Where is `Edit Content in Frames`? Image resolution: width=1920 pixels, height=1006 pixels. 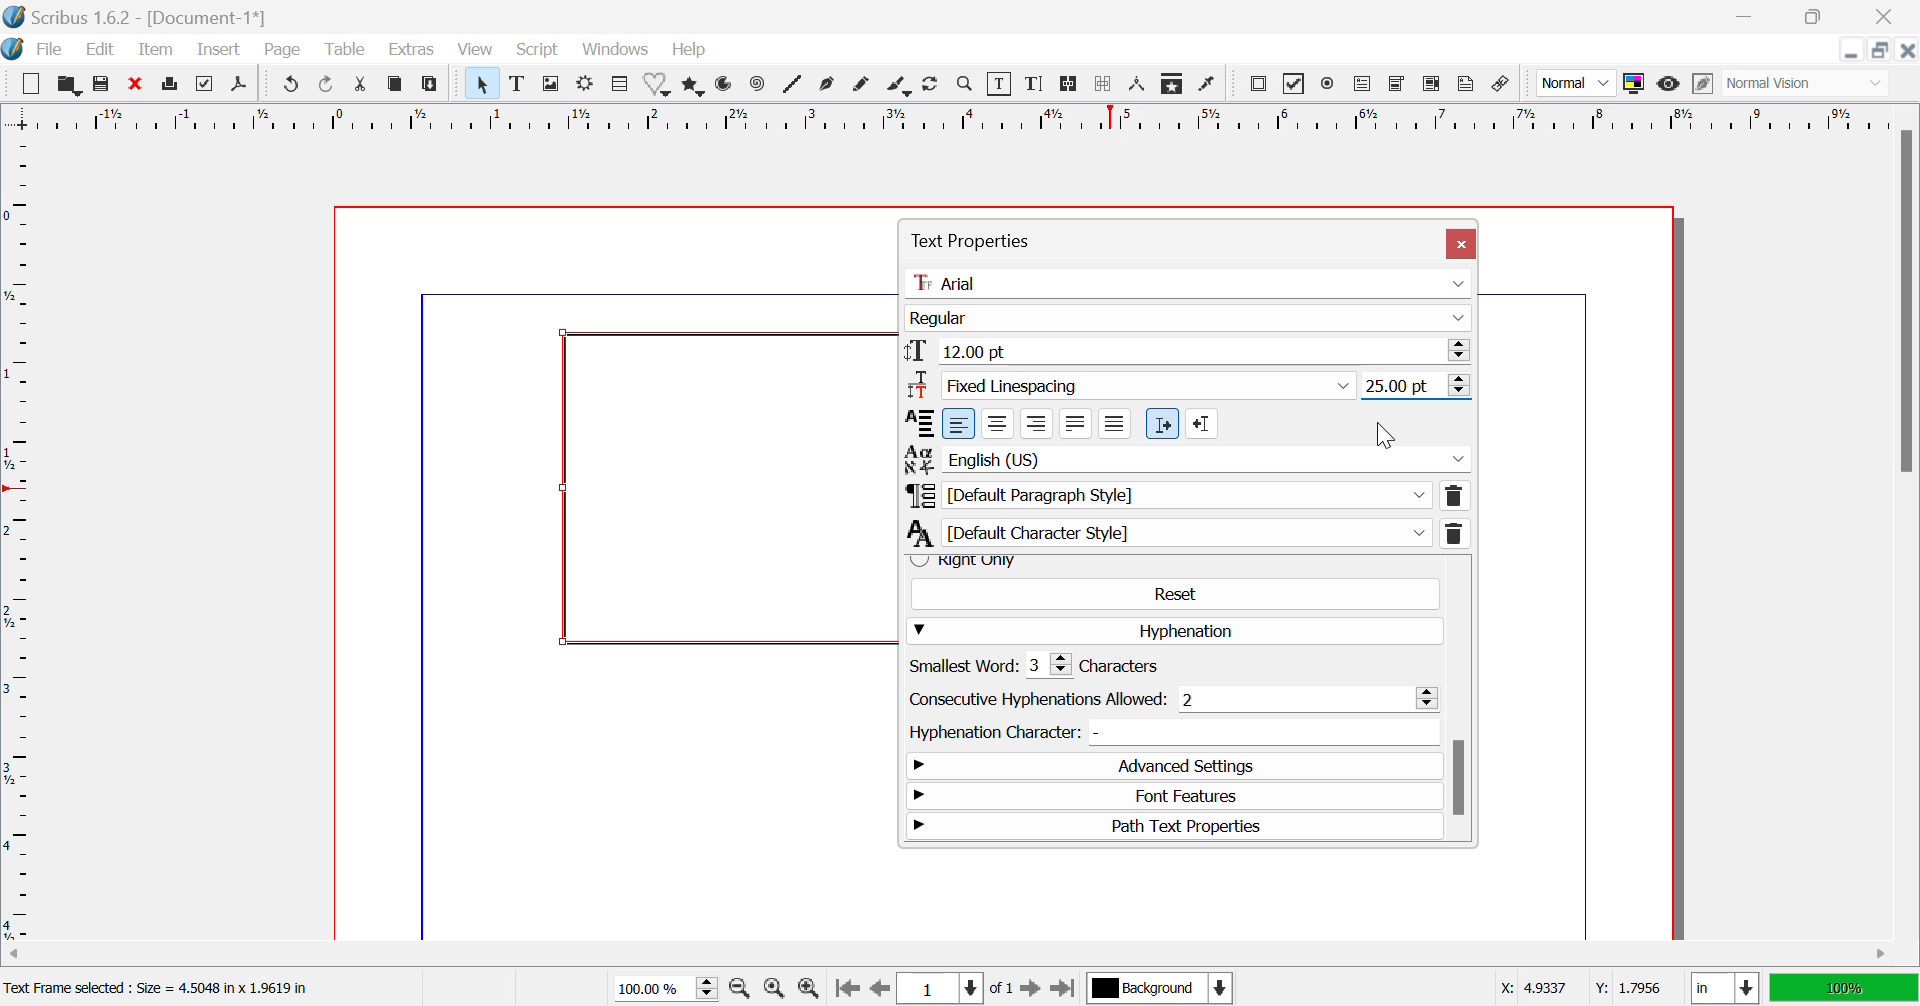 Edit Content in Frames is located at coordinates (1003, 84).